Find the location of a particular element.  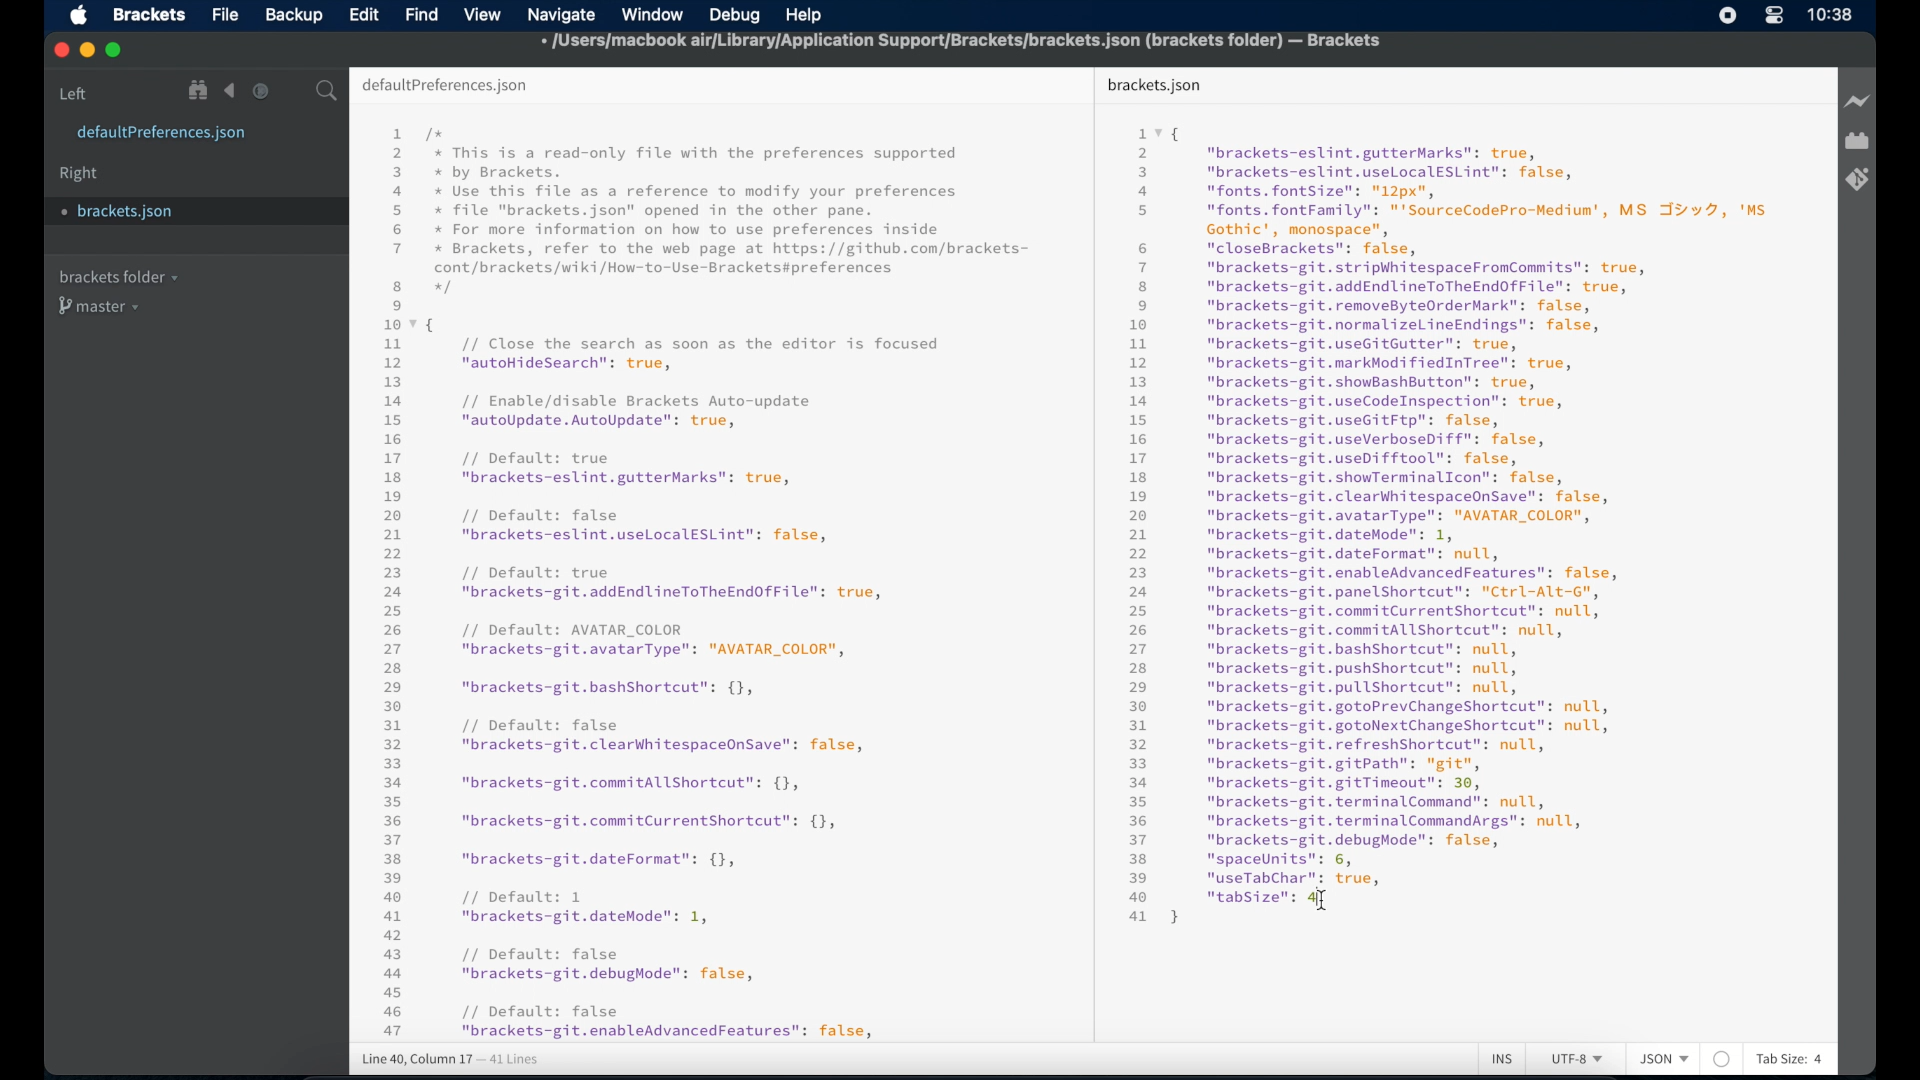

view is located at coordinates (483, 15).